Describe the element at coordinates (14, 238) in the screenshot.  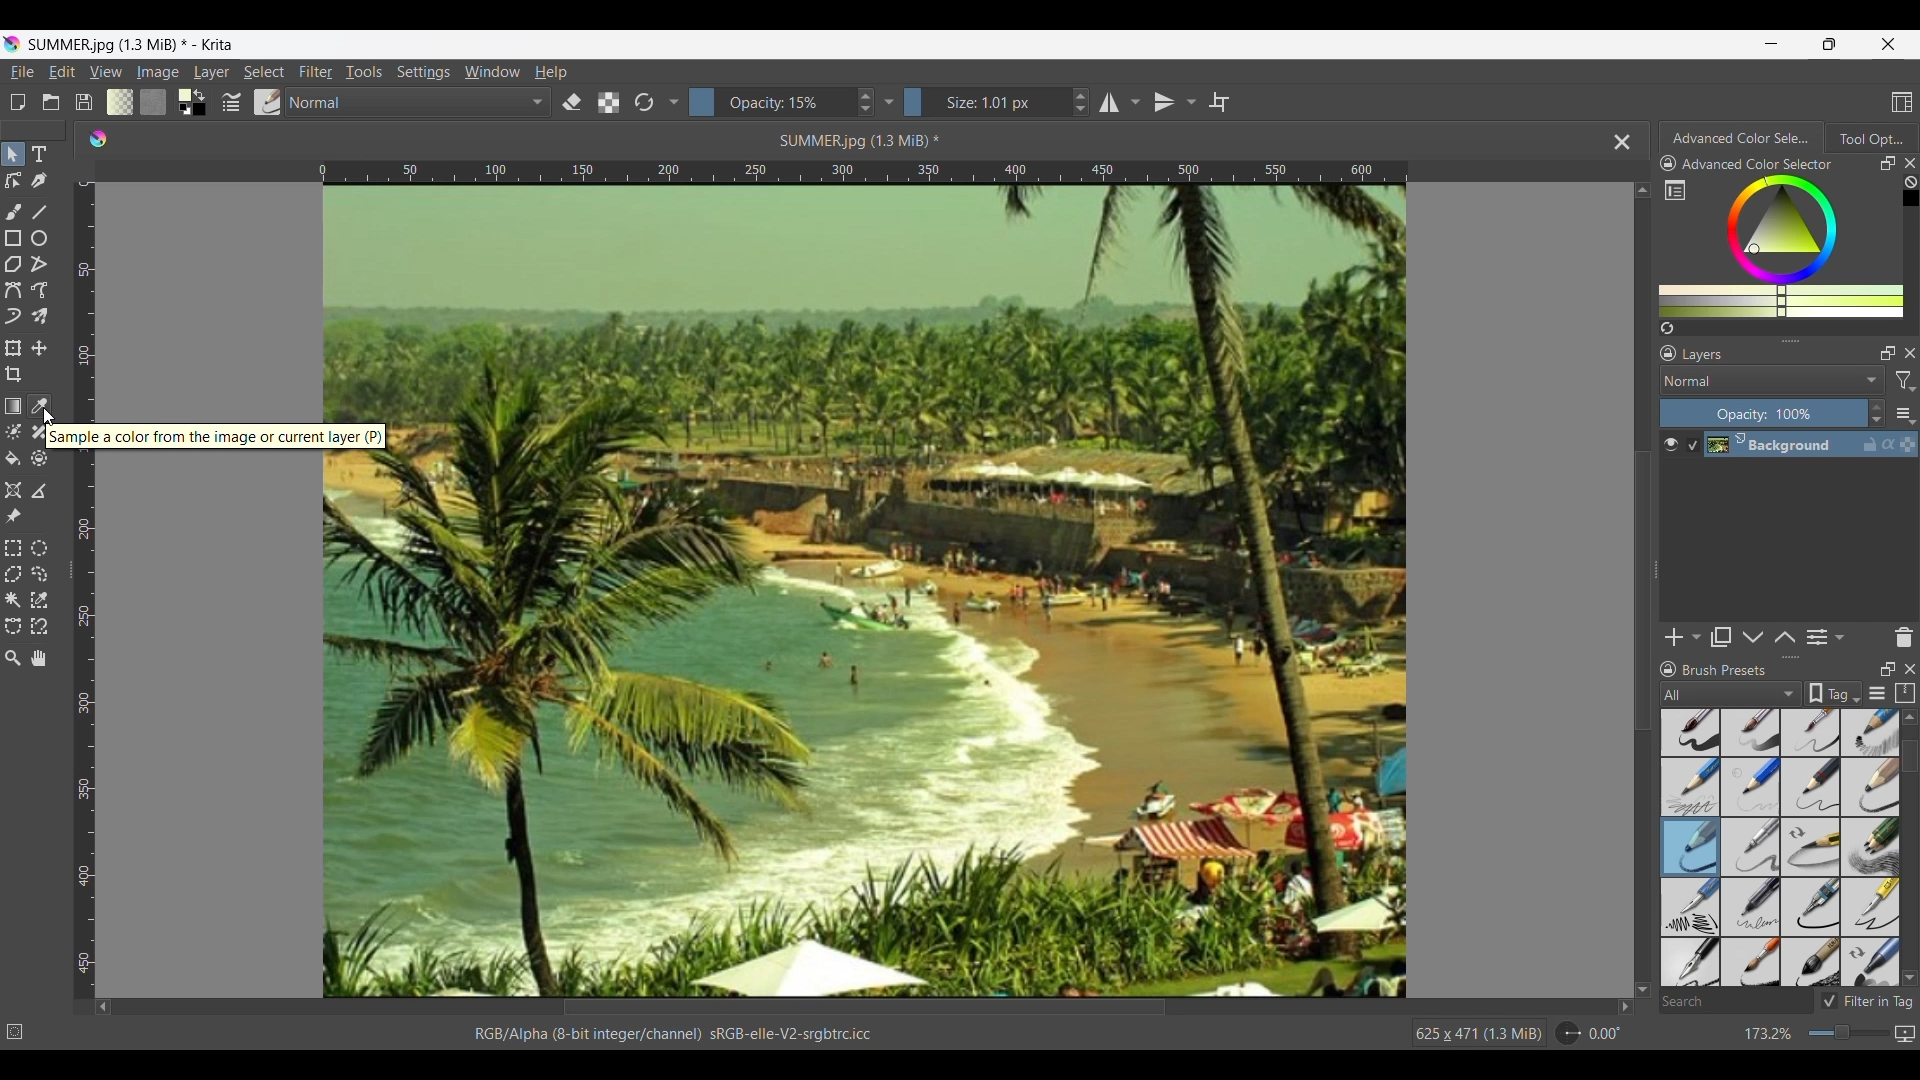
I see `Rectangle tool` at that location.